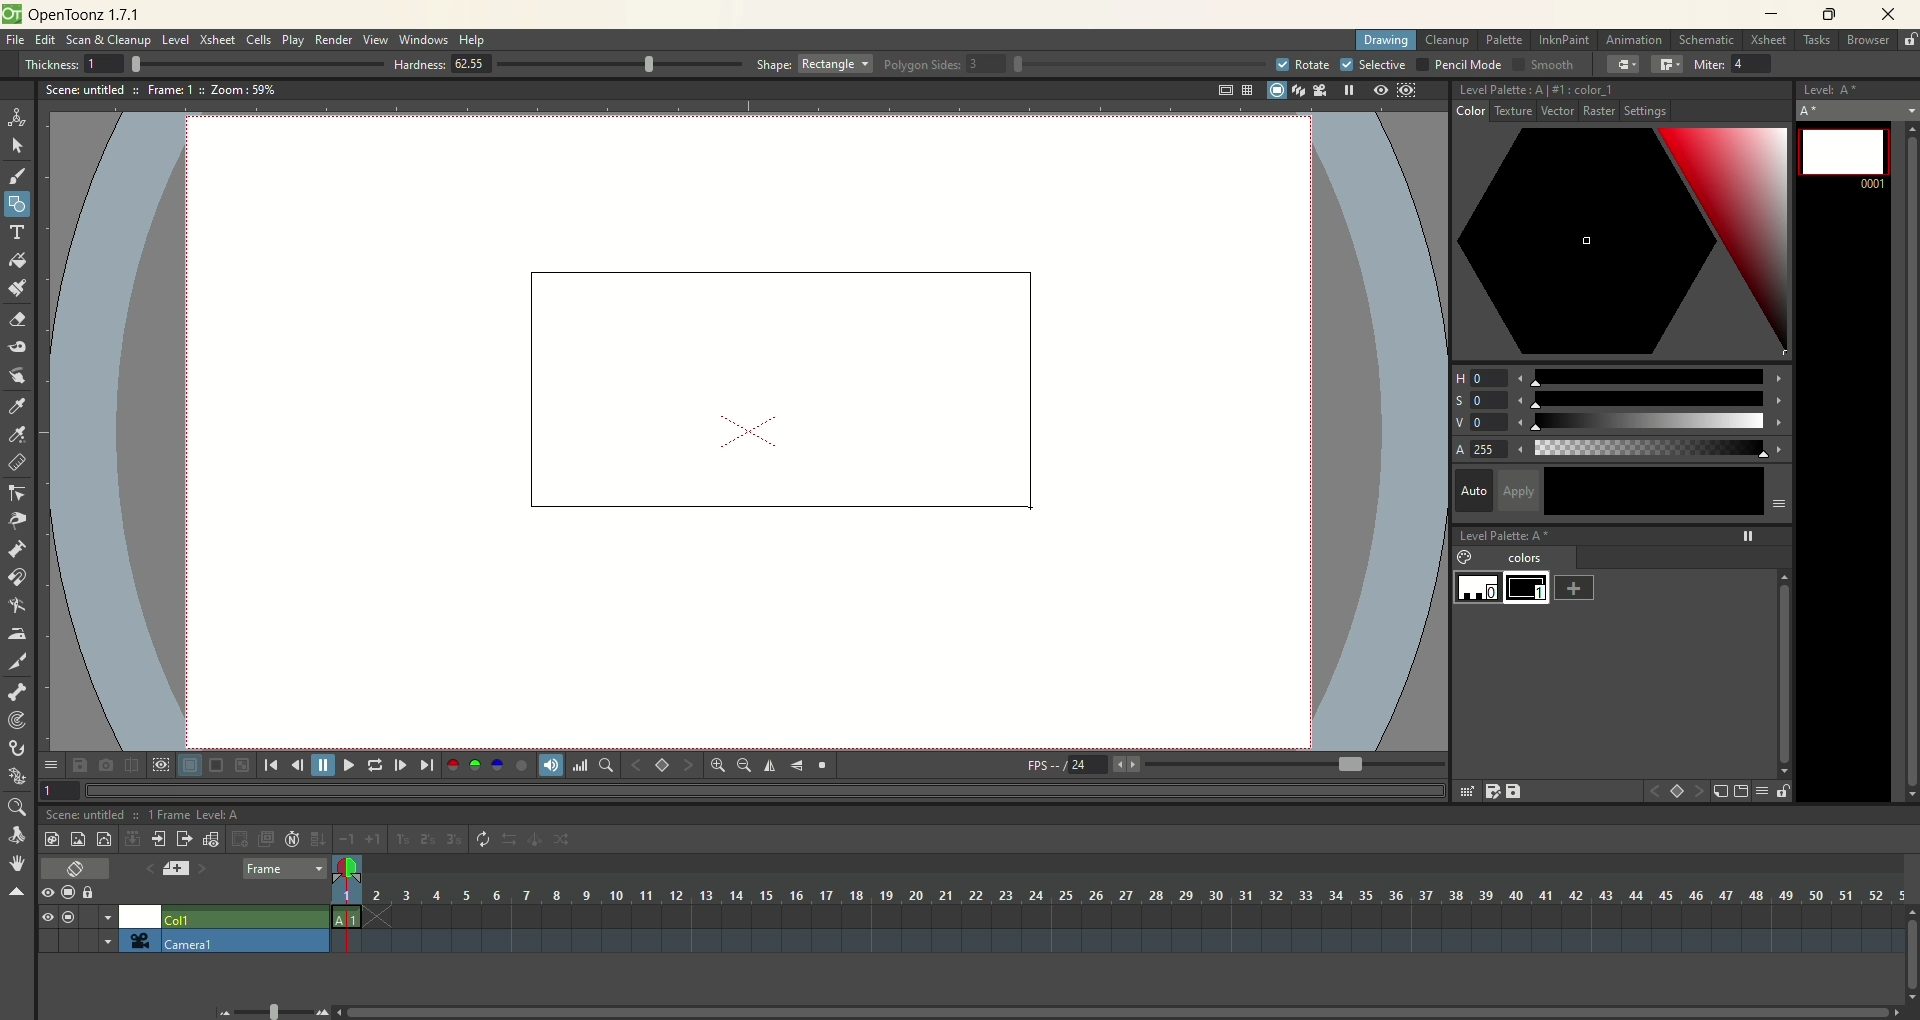 This screenshot has height=1020, width=1920. I want to click on cutter, so click(20, 661).